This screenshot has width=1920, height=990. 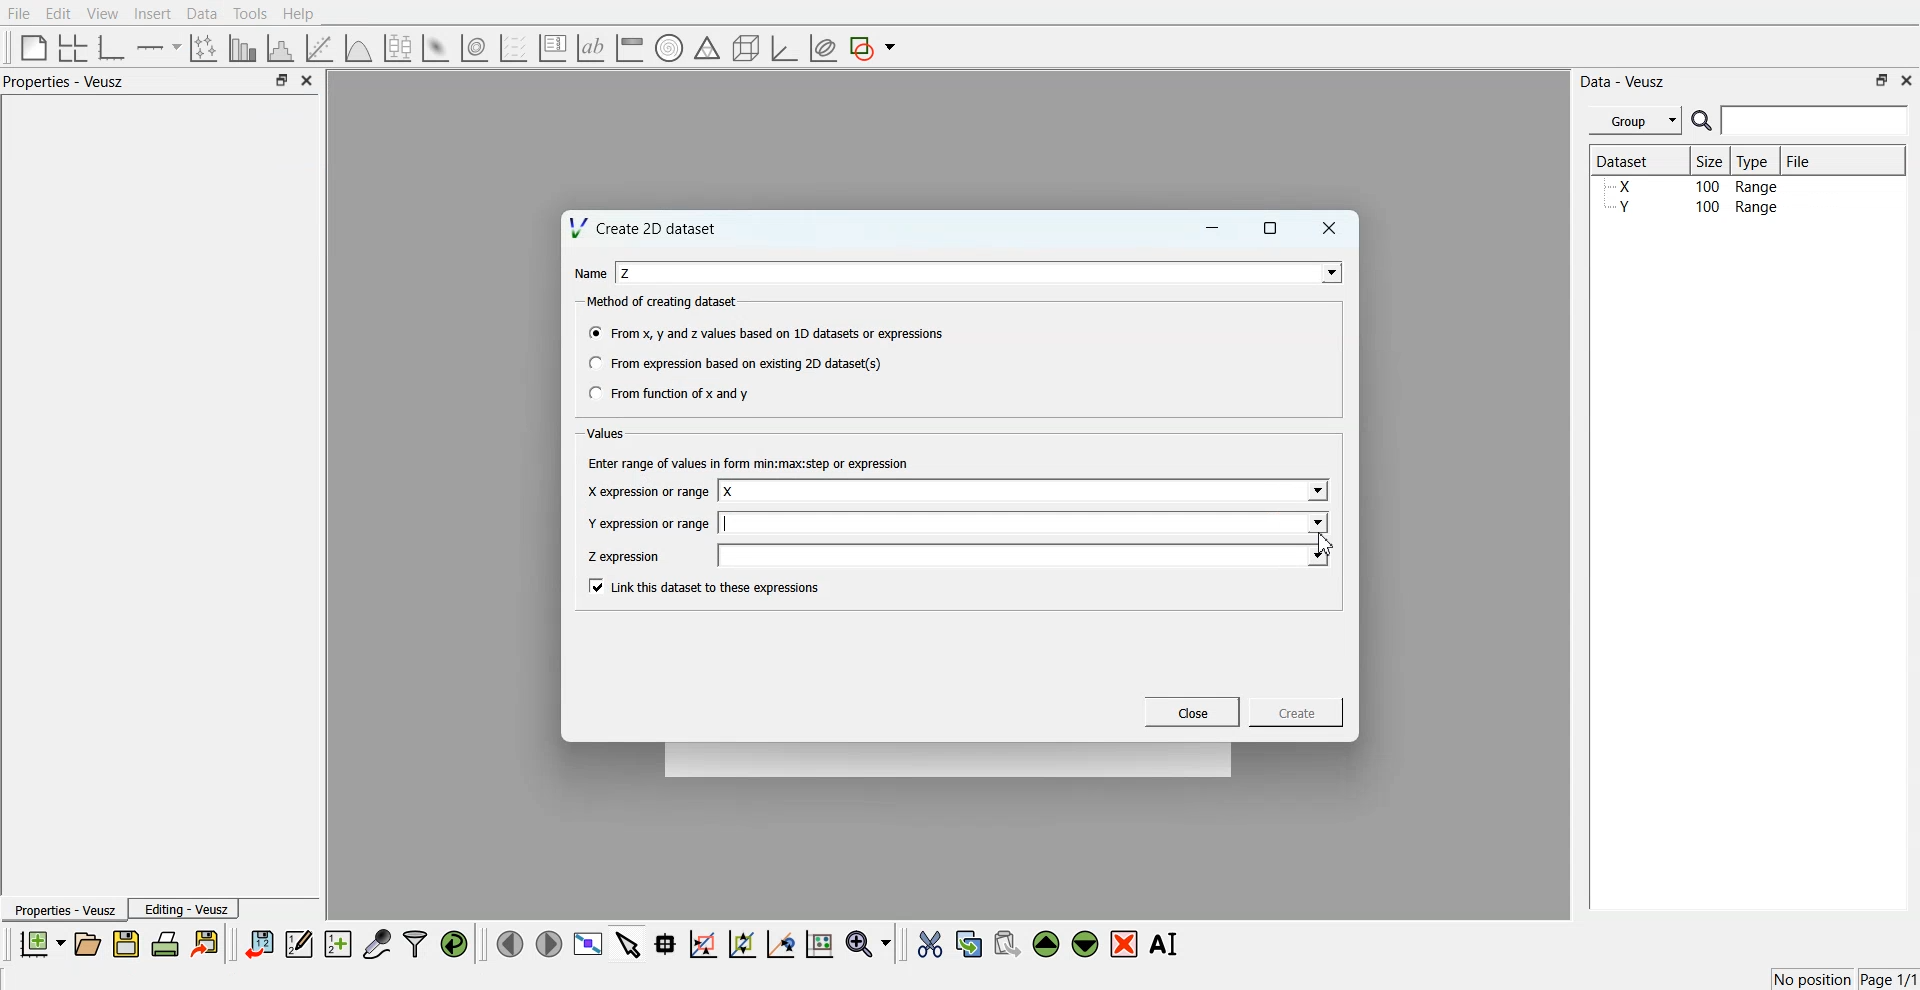 What do you see at coordinates (702, 944) in the screenshot?
I see `Draw a rectangle to zoom graph axes` at bounding box center [702, 944].